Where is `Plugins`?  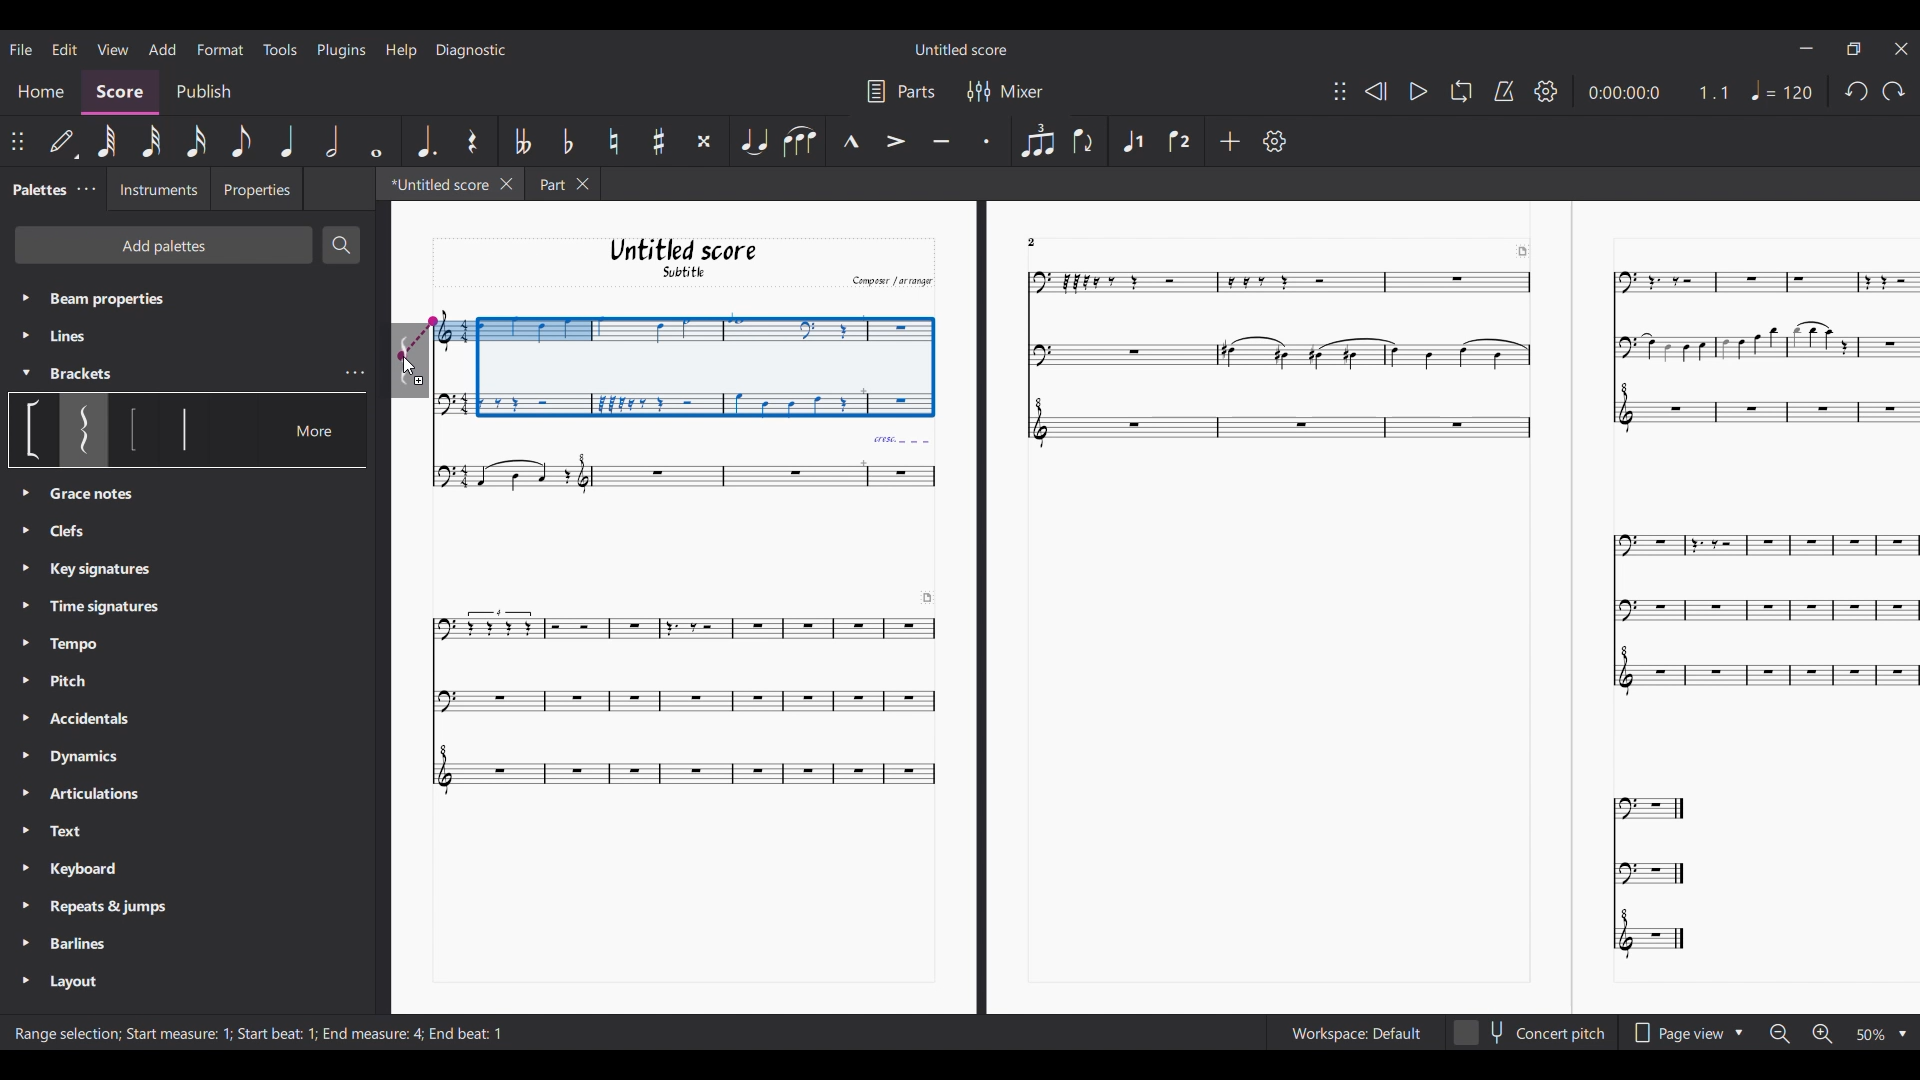 Plugins is located at coordinates (342, 50).